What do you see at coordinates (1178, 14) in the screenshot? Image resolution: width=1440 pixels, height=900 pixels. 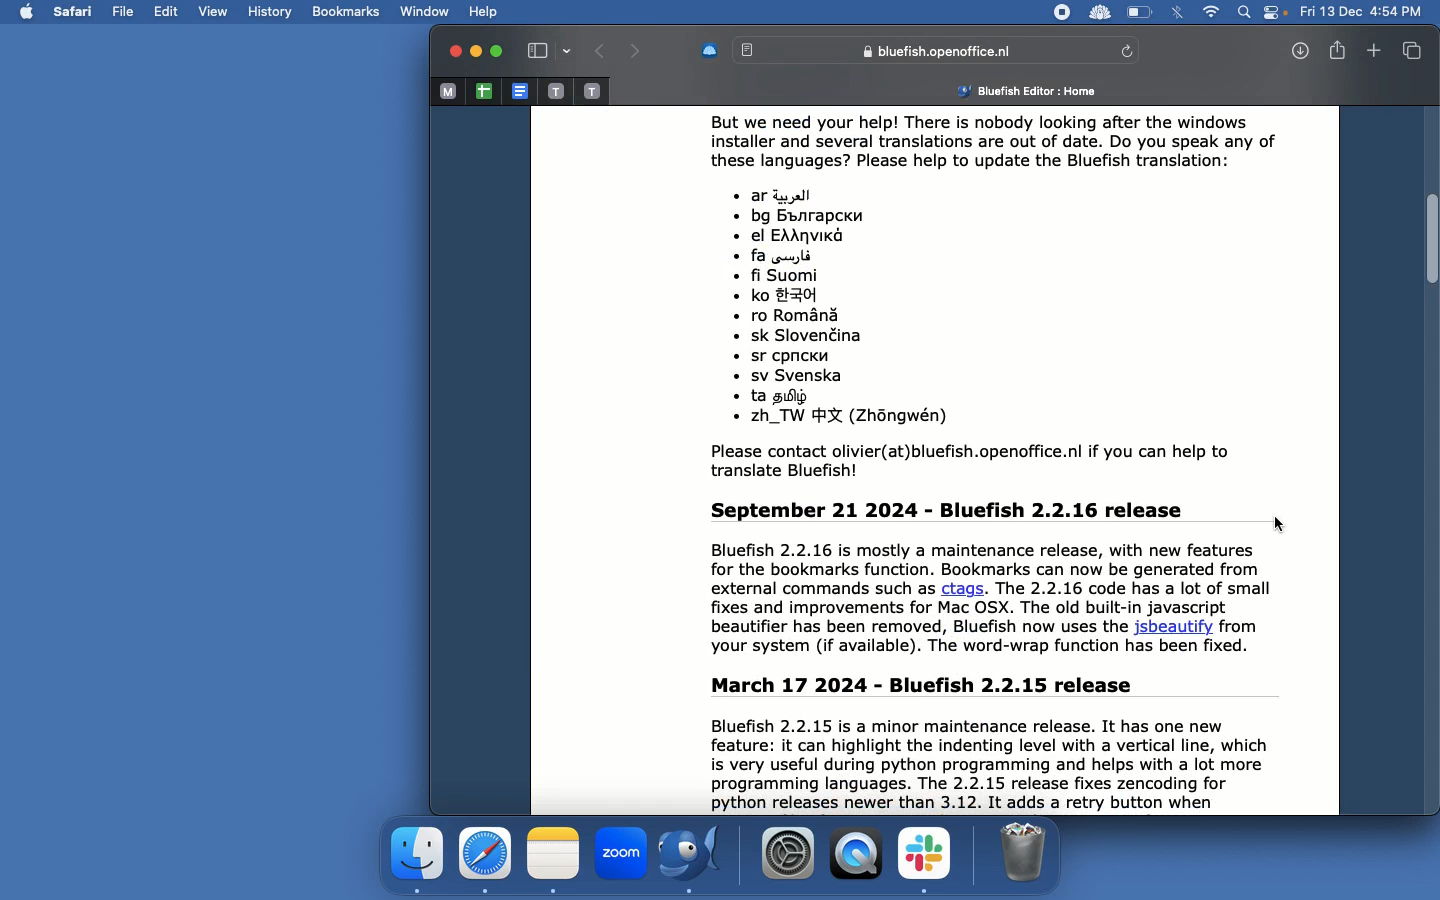 I see `Bluetooth` at bounding box center [1178, 14].